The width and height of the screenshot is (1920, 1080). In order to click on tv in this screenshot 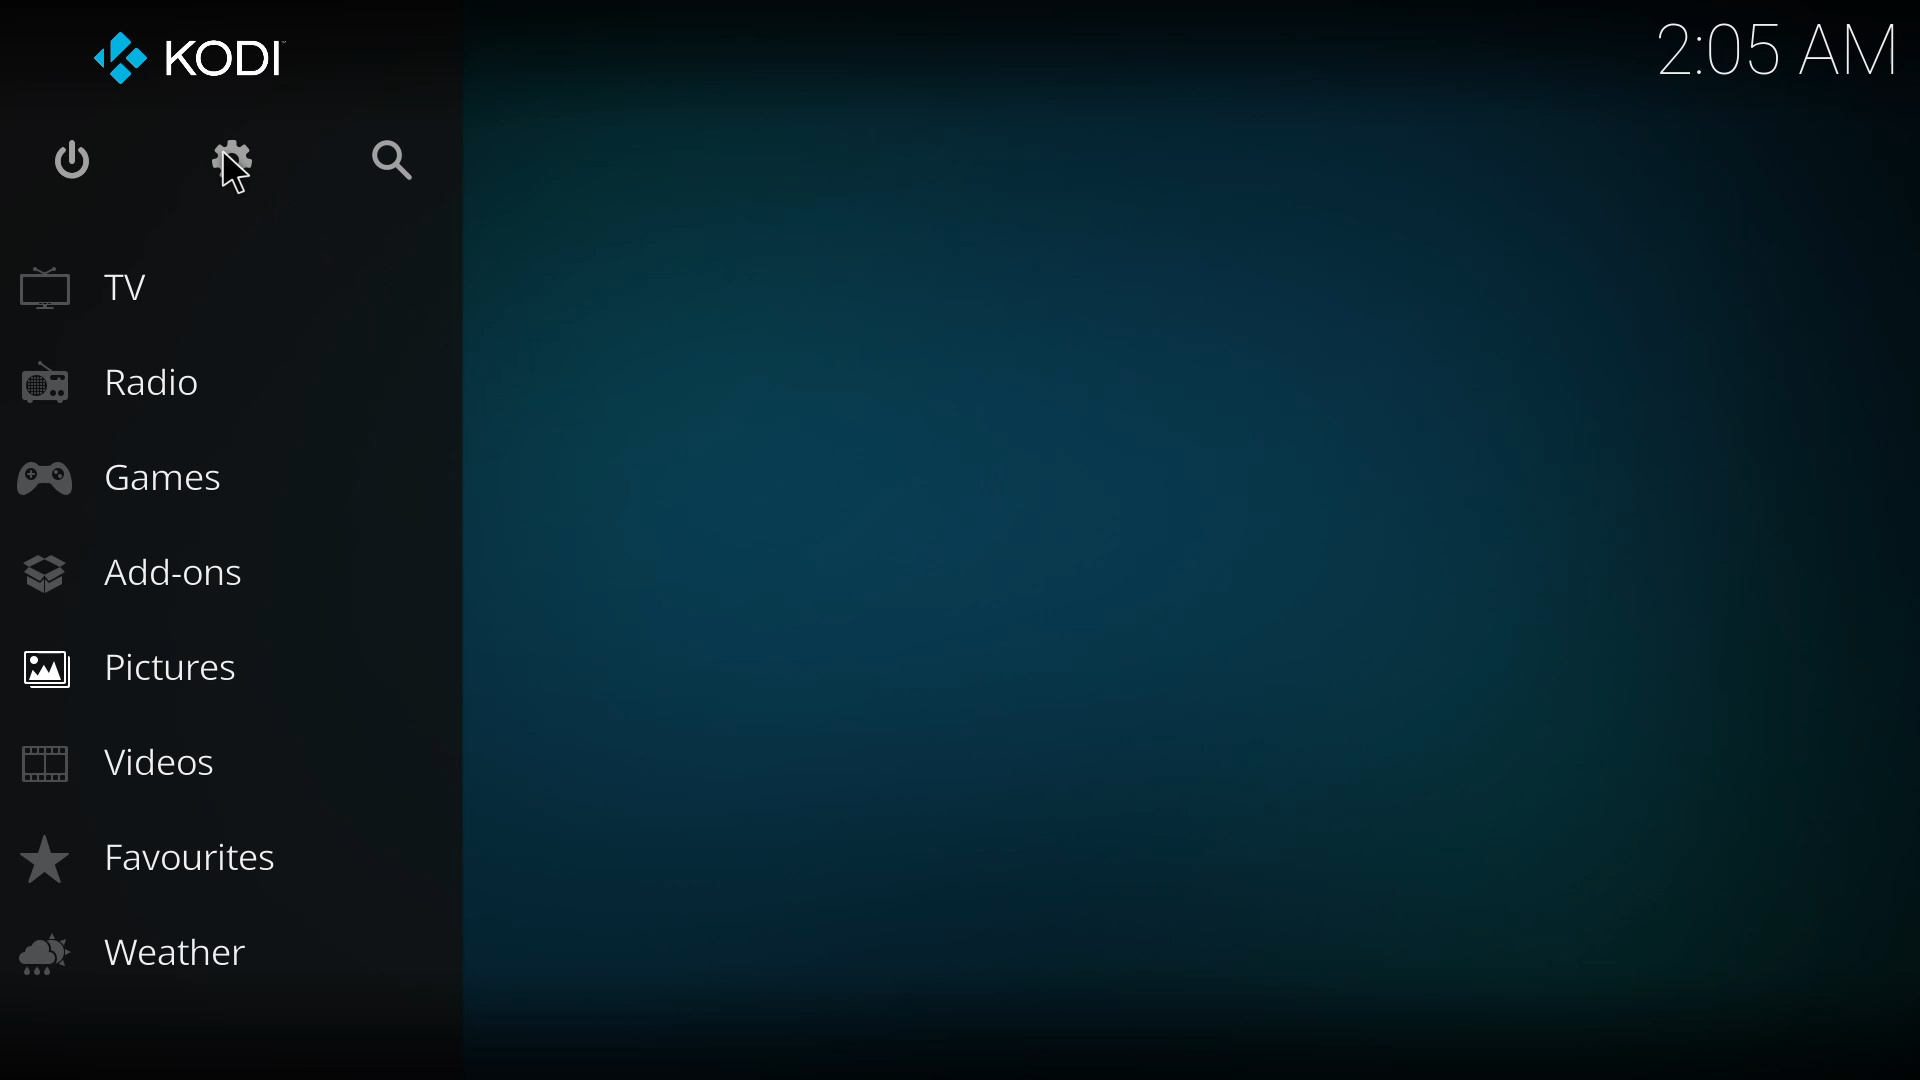, I will do `click(84, 285)`.